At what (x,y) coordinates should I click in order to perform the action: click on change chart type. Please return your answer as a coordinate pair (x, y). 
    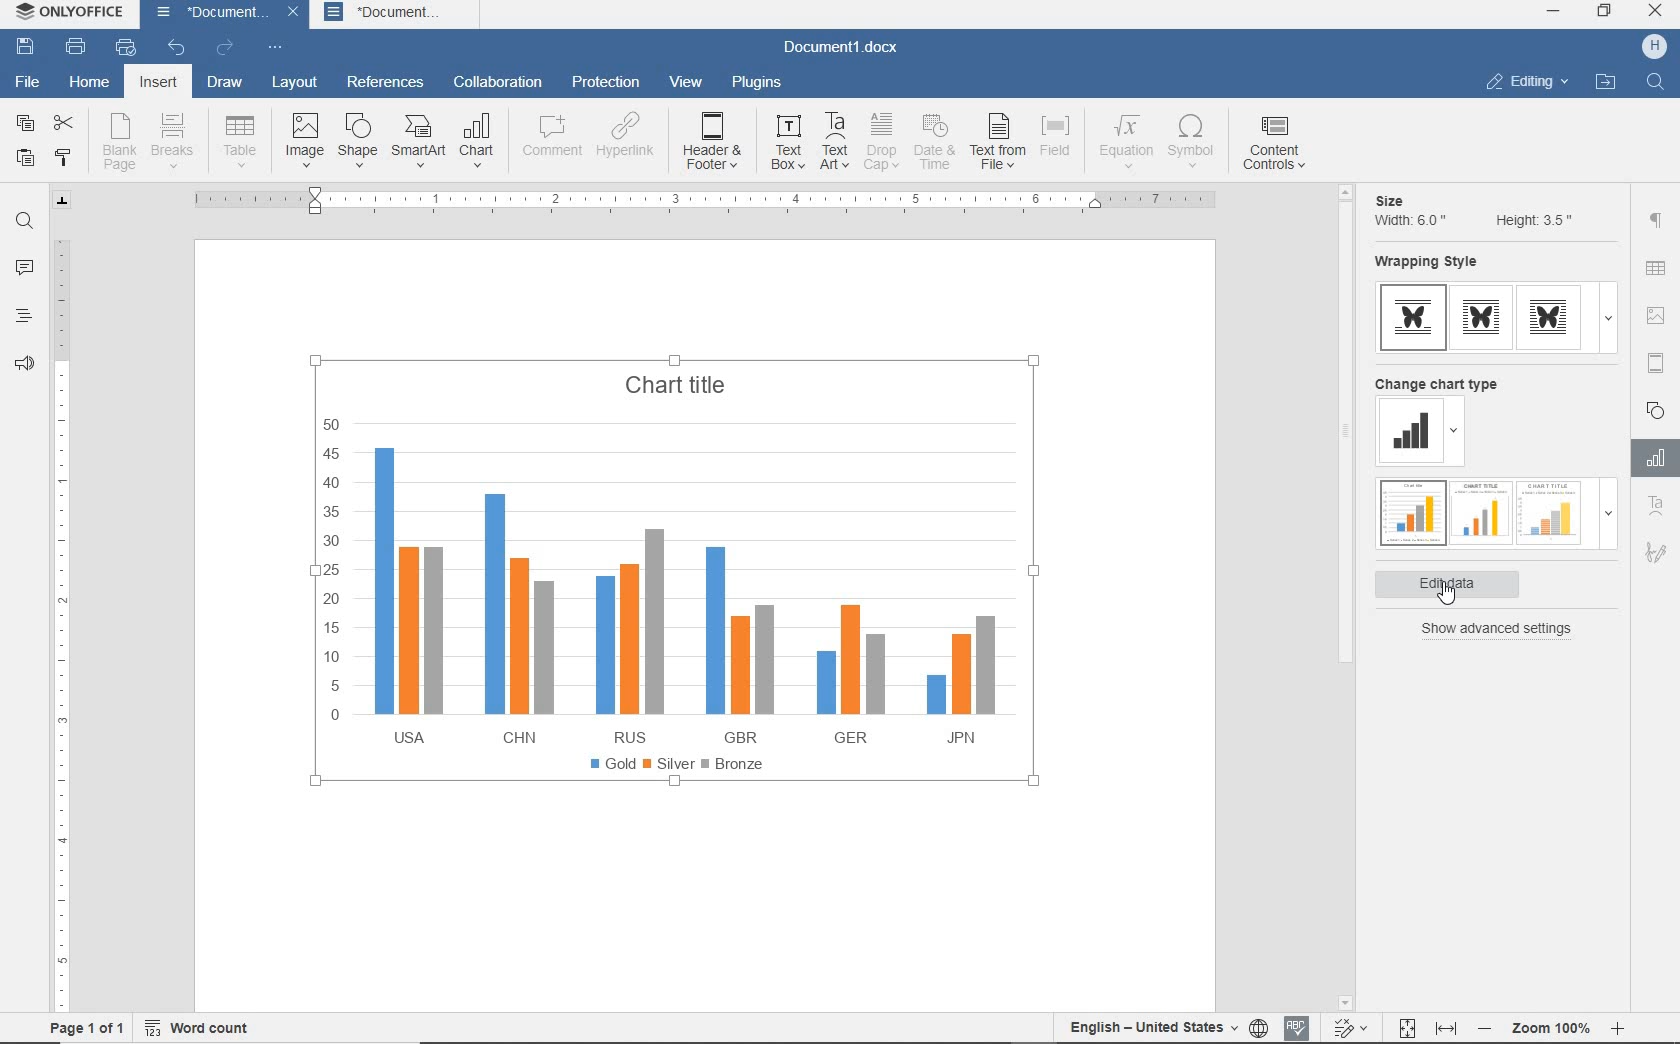
    Looking at the image, I should click on (1439, 383).